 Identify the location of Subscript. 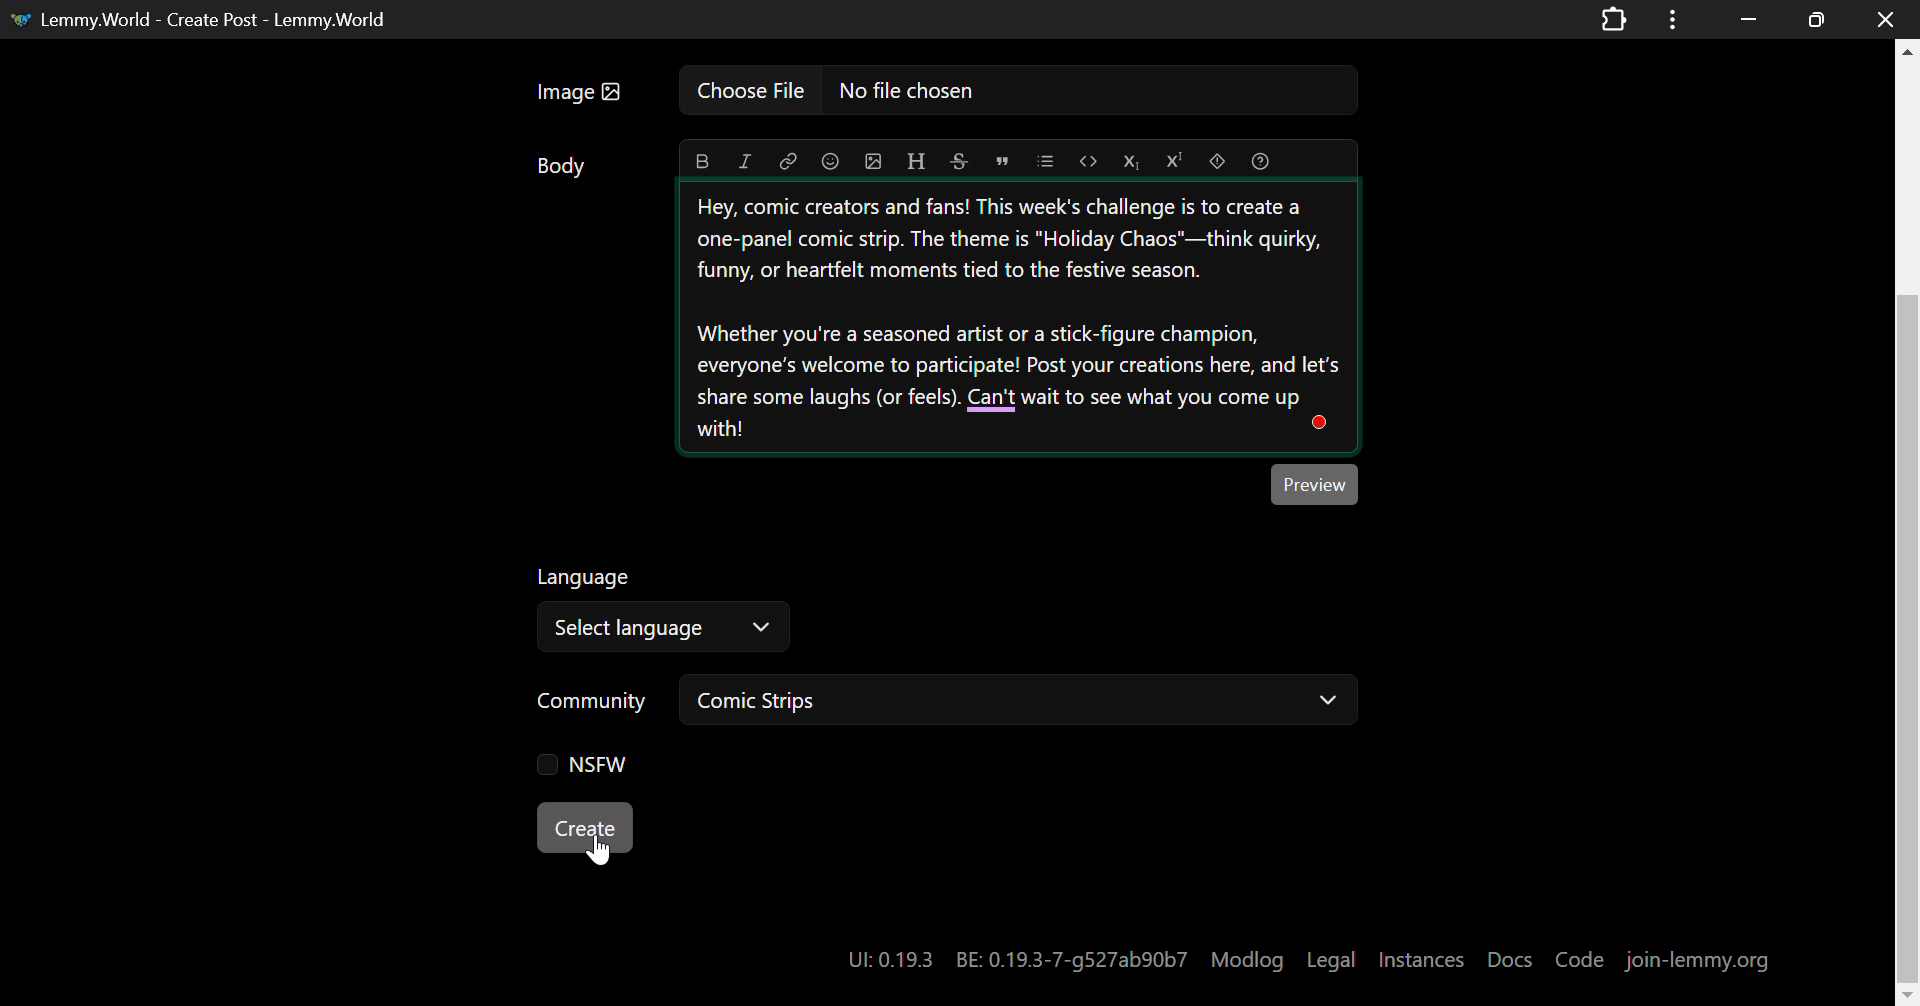
(1129, 161).